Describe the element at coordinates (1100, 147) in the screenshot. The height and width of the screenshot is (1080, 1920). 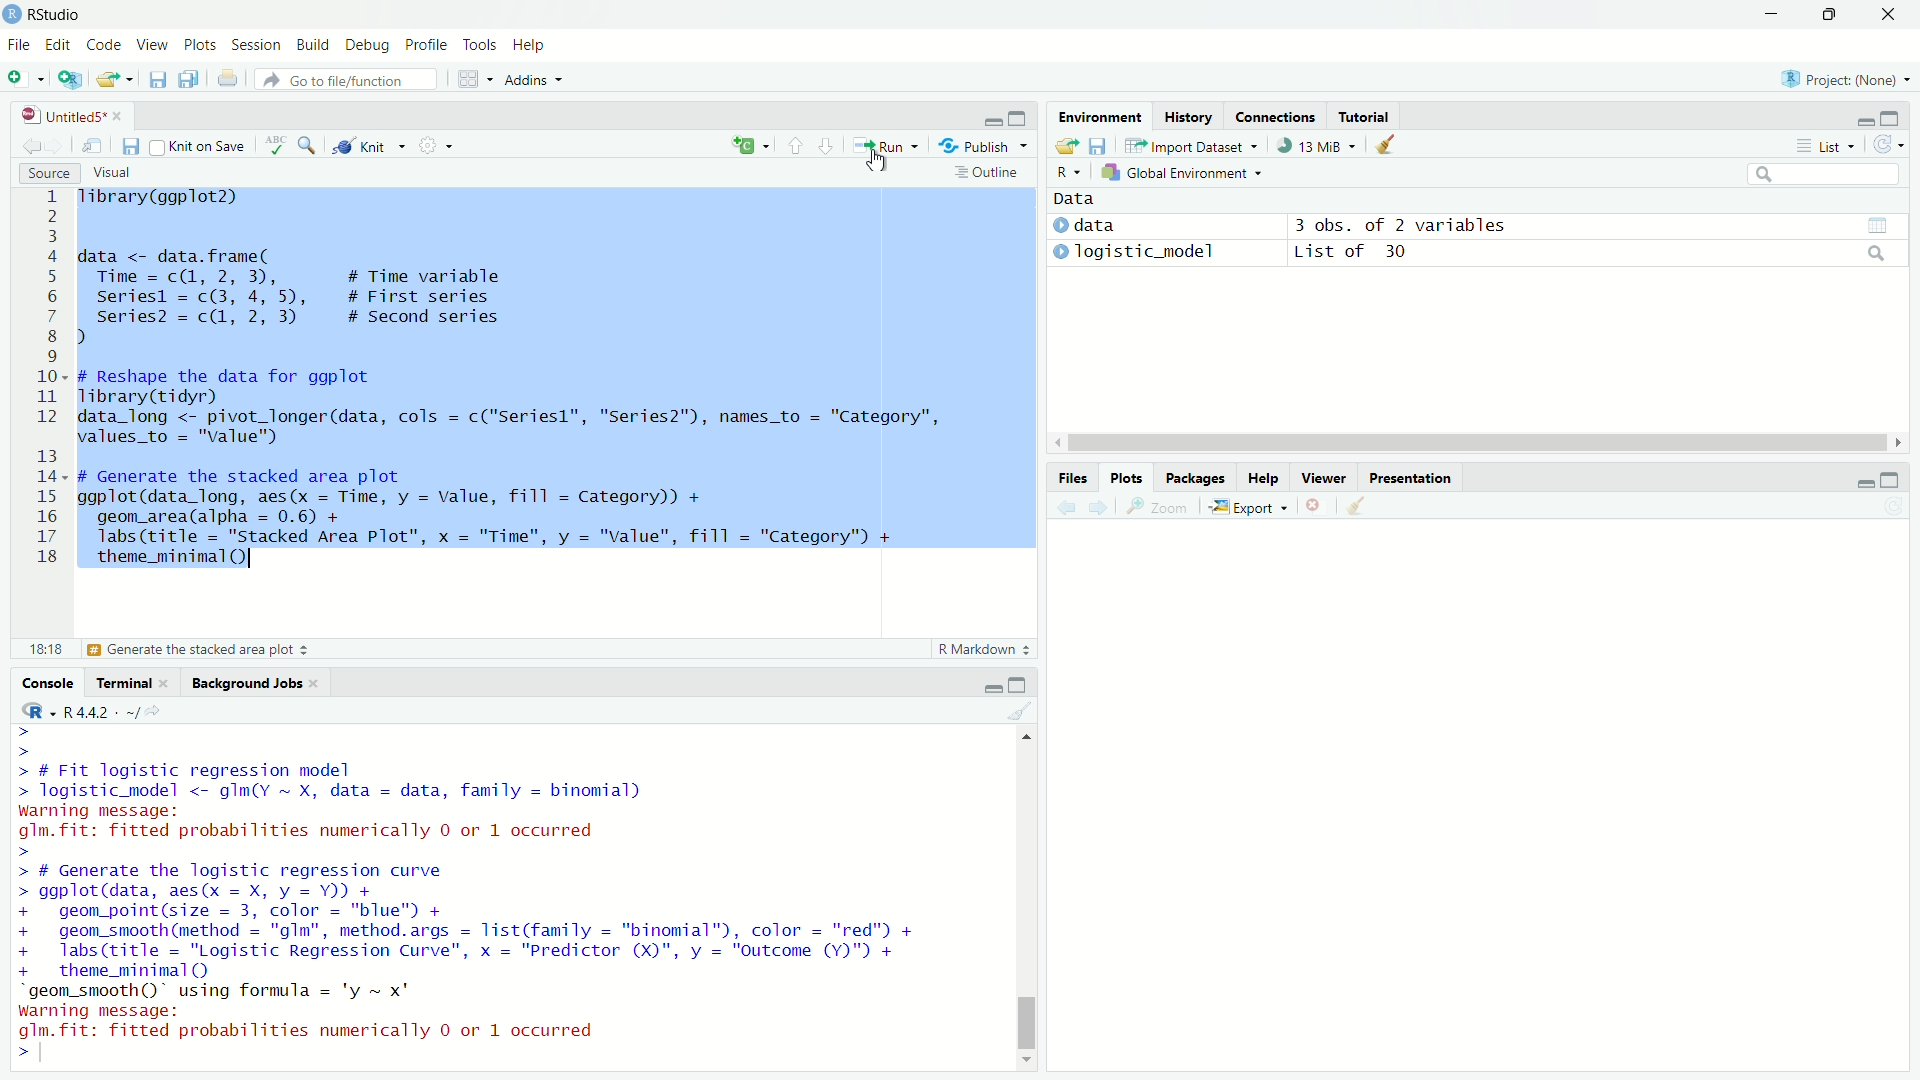
I see `files` at that location.